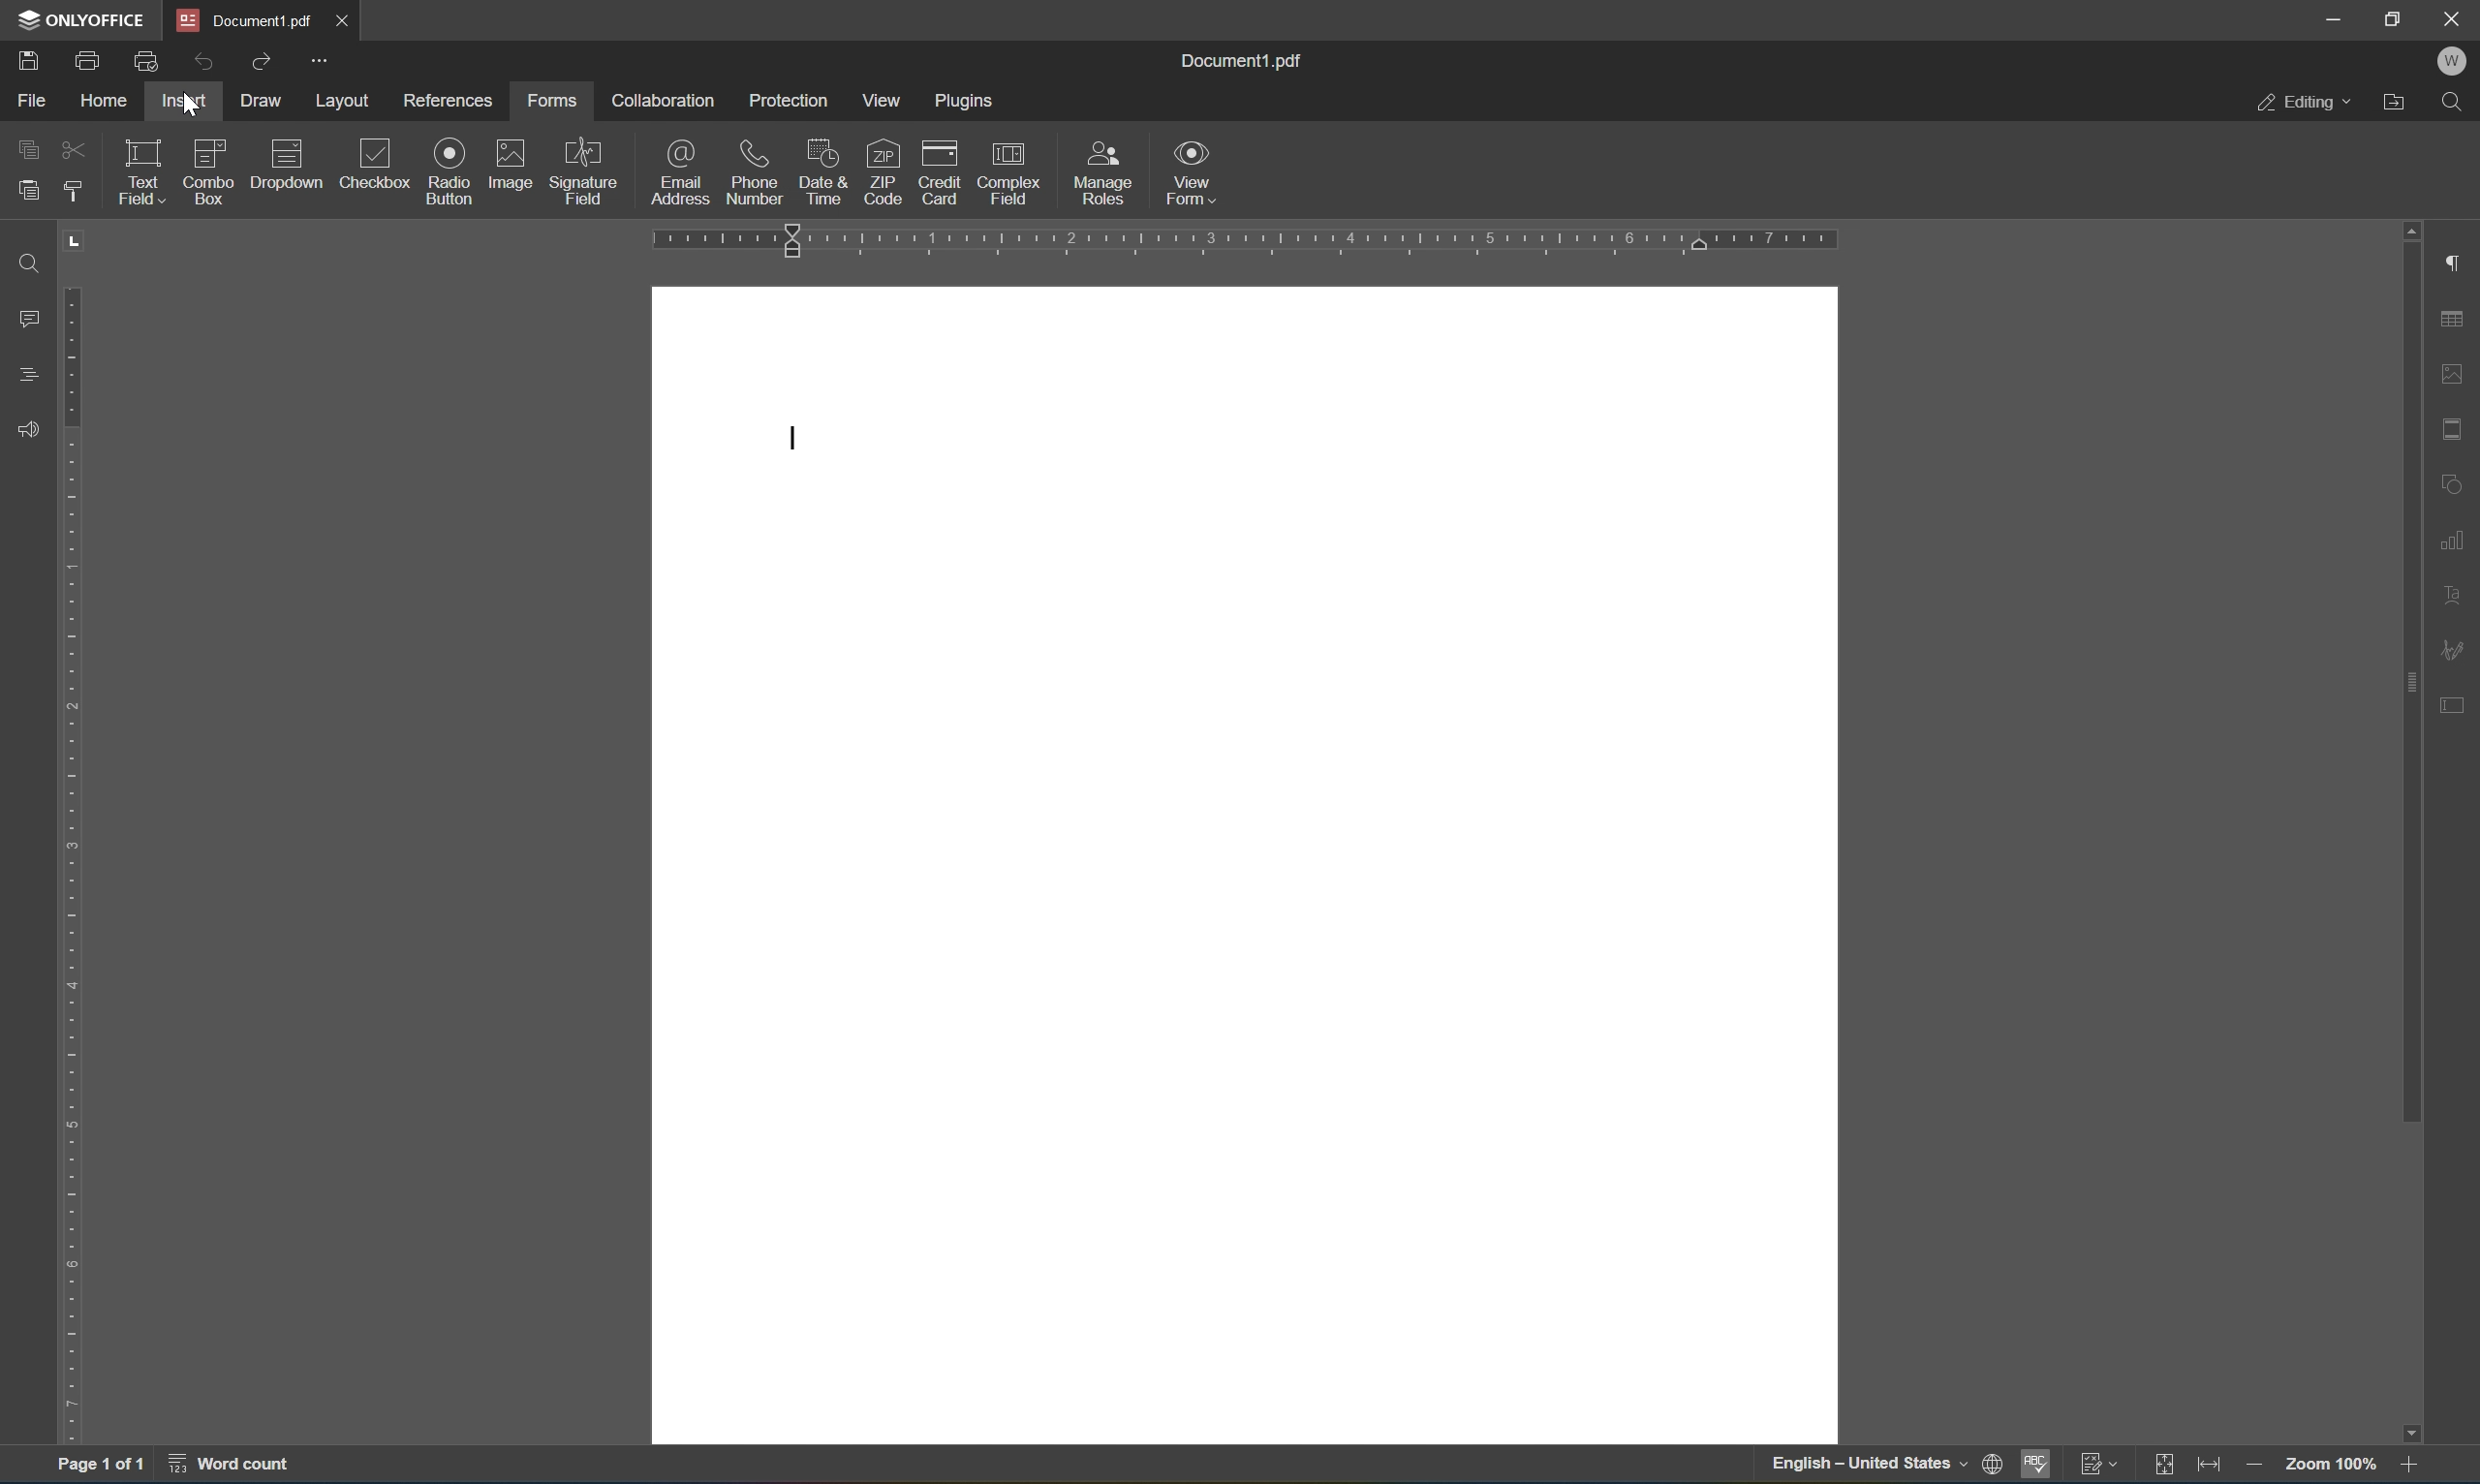 The width and height of the screenshot is (2480, 1484). What do you see at coordinates (824, 173) in the screenshot?
I see `date and time` at bounding box center [824, 173].